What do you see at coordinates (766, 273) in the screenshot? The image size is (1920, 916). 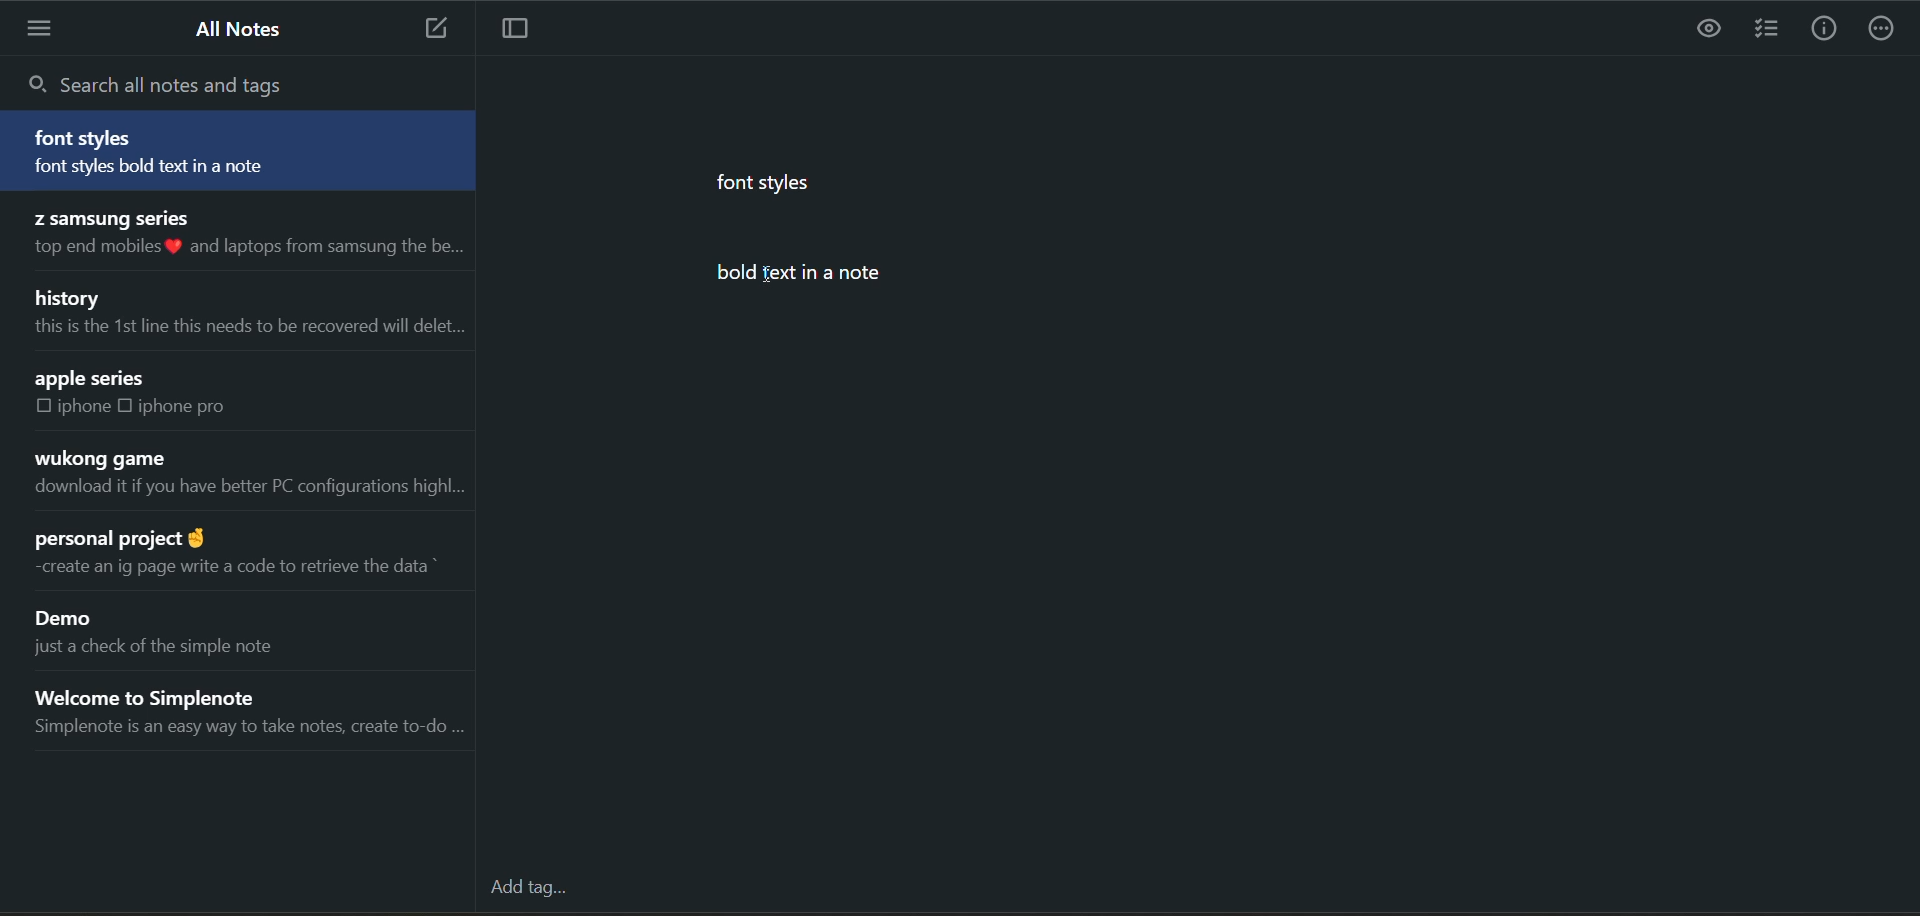 I see `cursor` at bounding box center [766, 273].